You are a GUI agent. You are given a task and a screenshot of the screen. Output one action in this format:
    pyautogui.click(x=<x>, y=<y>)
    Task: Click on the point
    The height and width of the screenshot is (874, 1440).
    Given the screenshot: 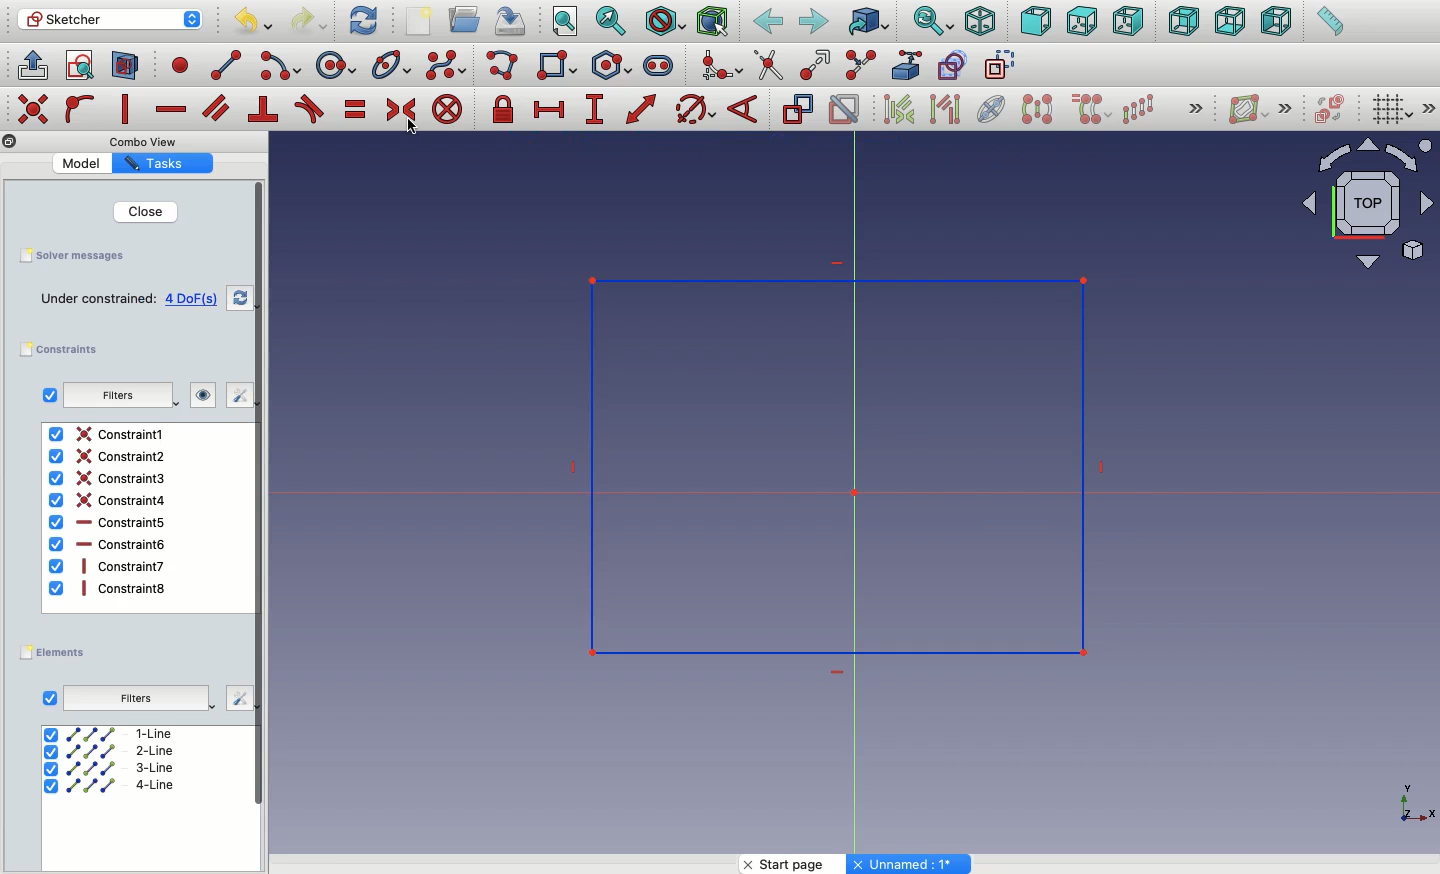 What is the action you would take?
    pyautogui.click(x=176, y=64)
    